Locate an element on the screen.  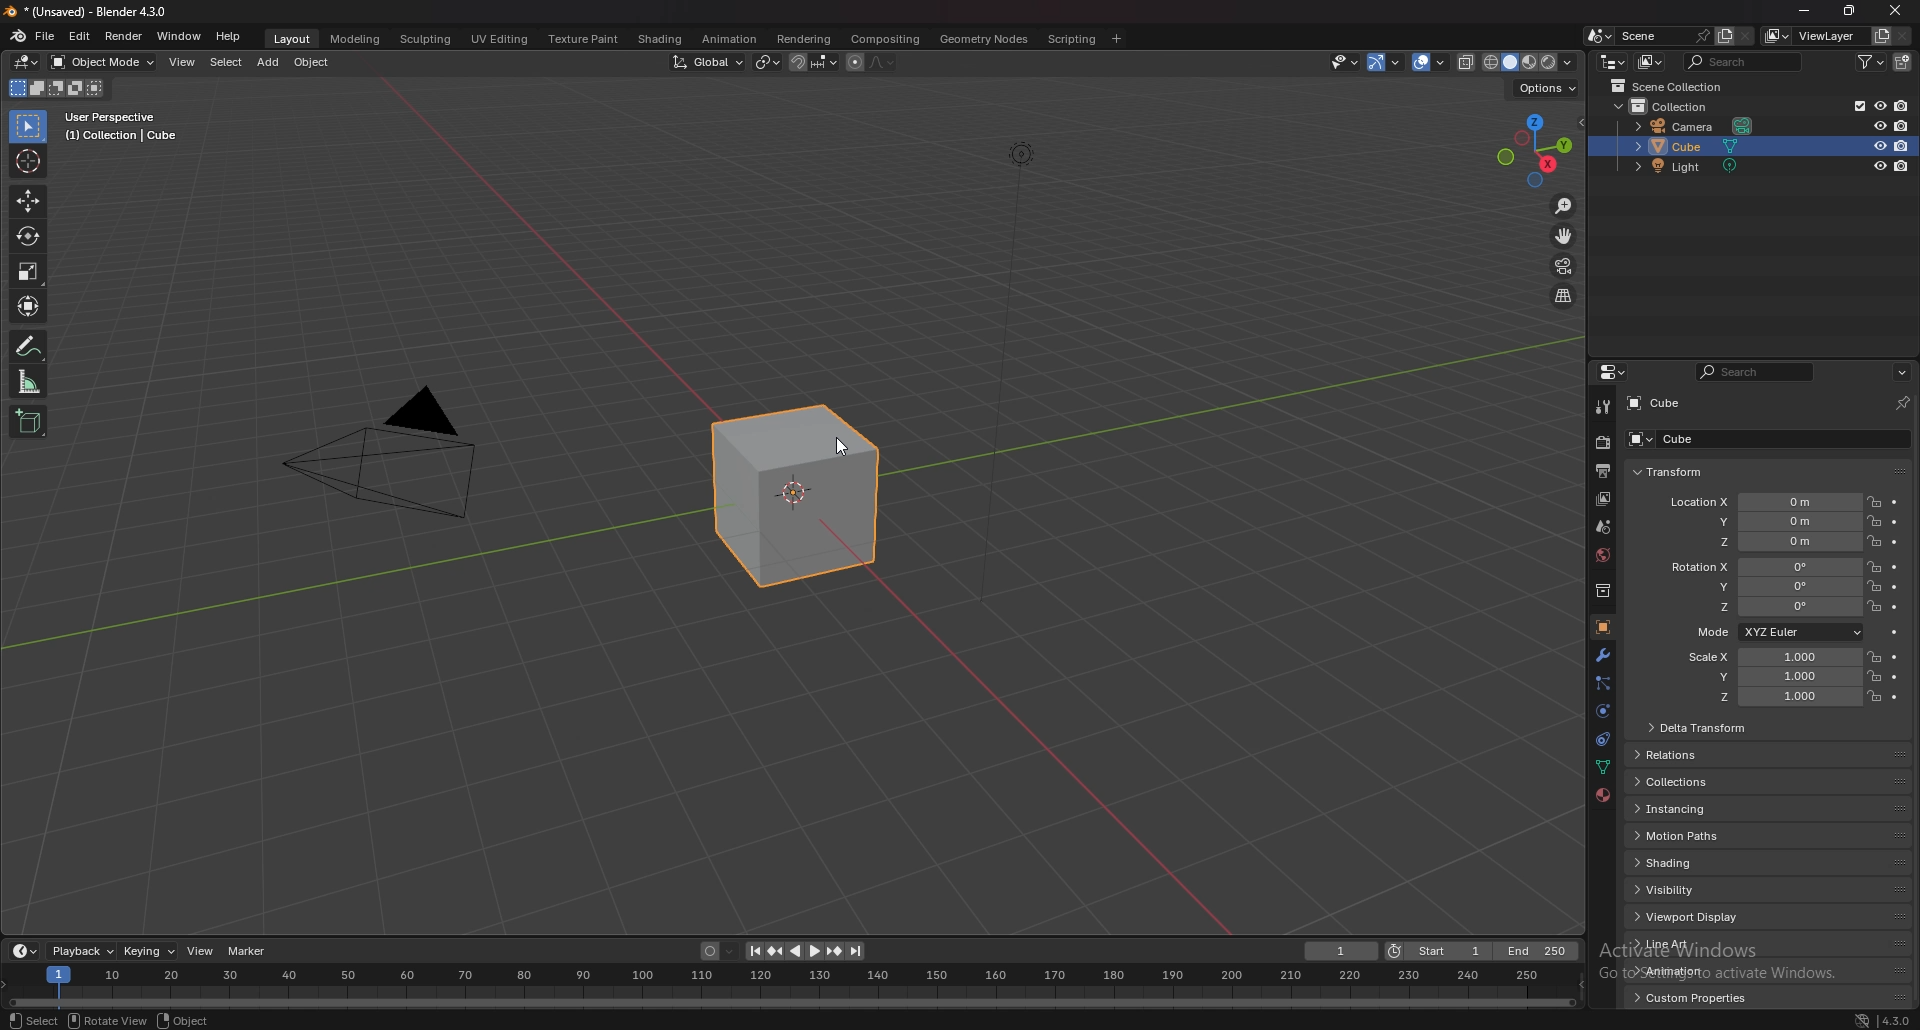
disable in render is located at coordinates (1902, 166).